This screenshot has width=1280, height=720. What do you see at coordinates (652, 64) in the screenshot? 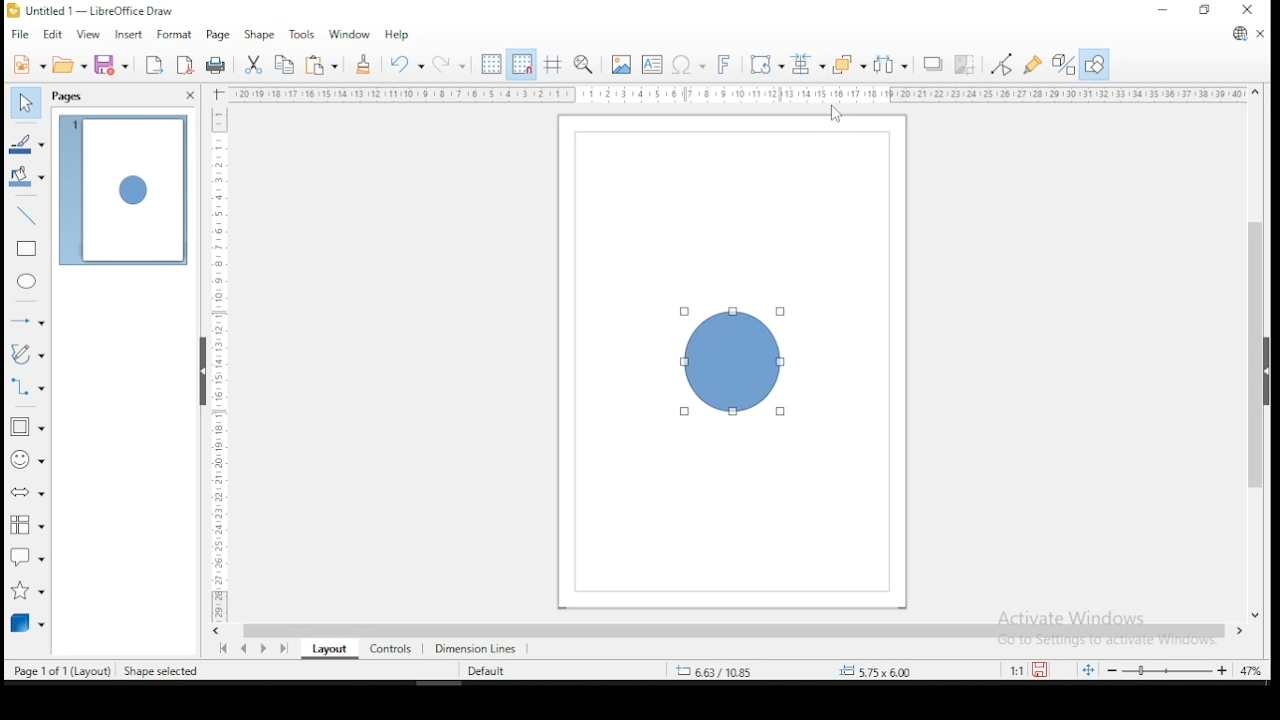
I see `insert text box` at bounding box center [652, 64].